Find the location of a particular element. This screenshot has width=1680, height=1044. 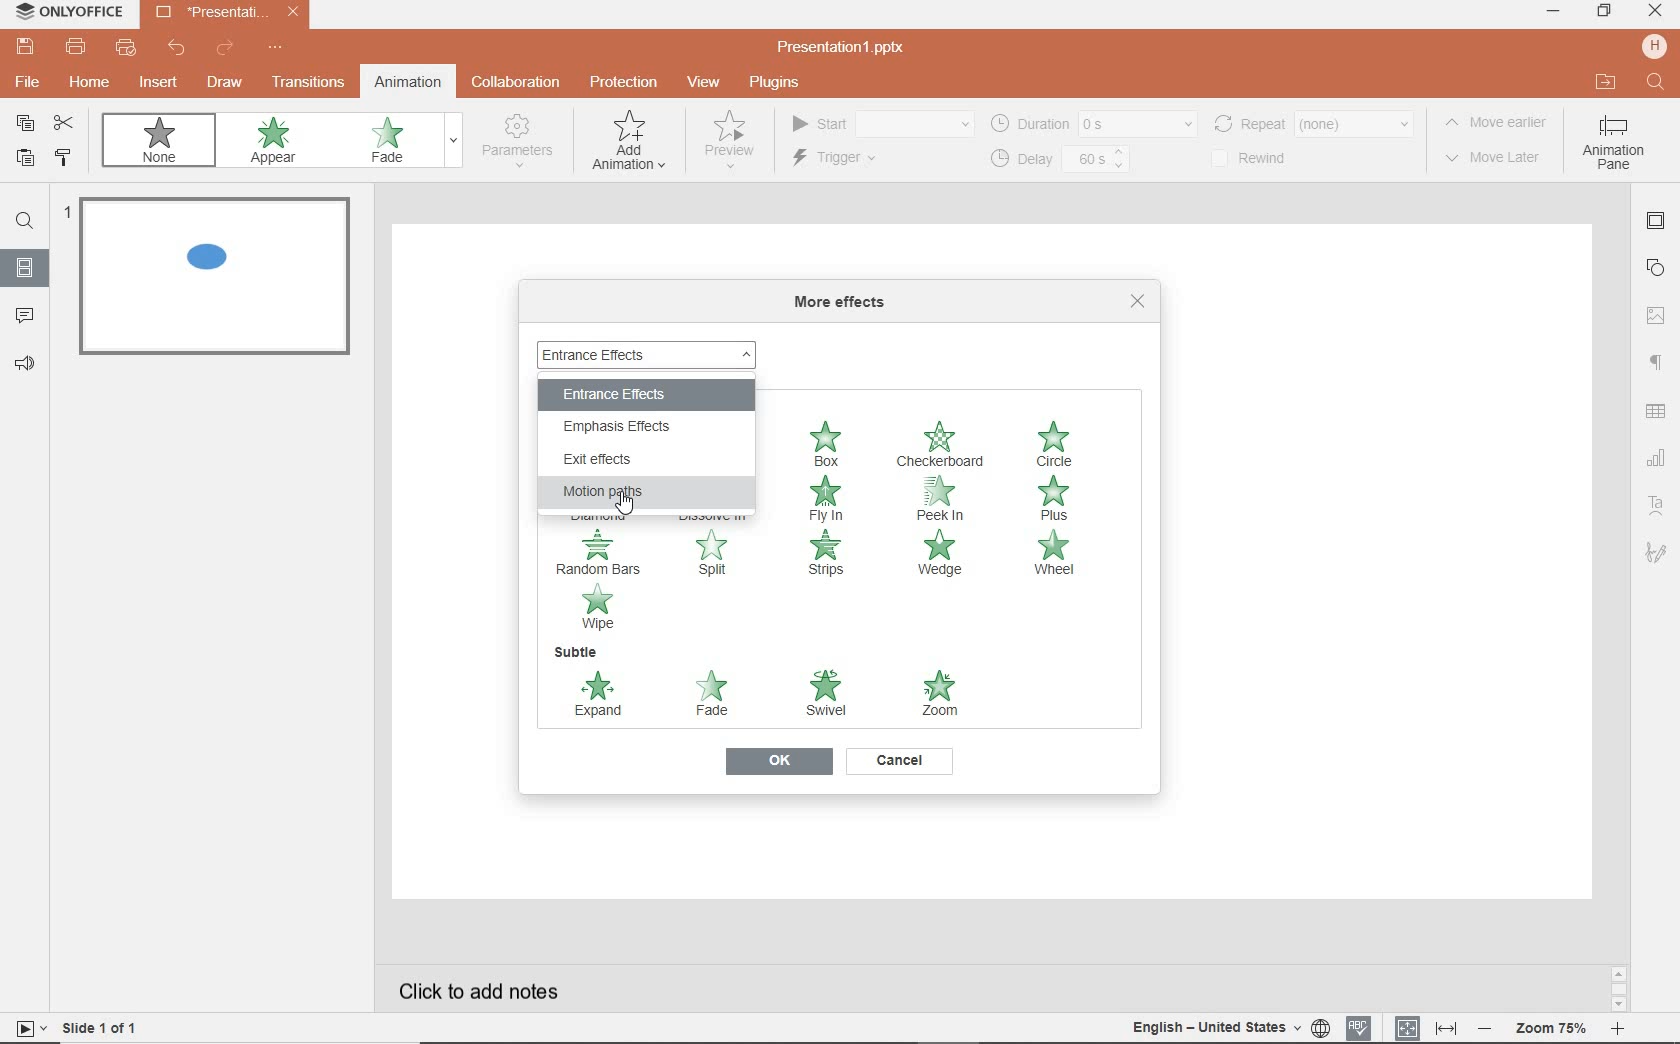

STRIPS is located at coordinates (823, 554).